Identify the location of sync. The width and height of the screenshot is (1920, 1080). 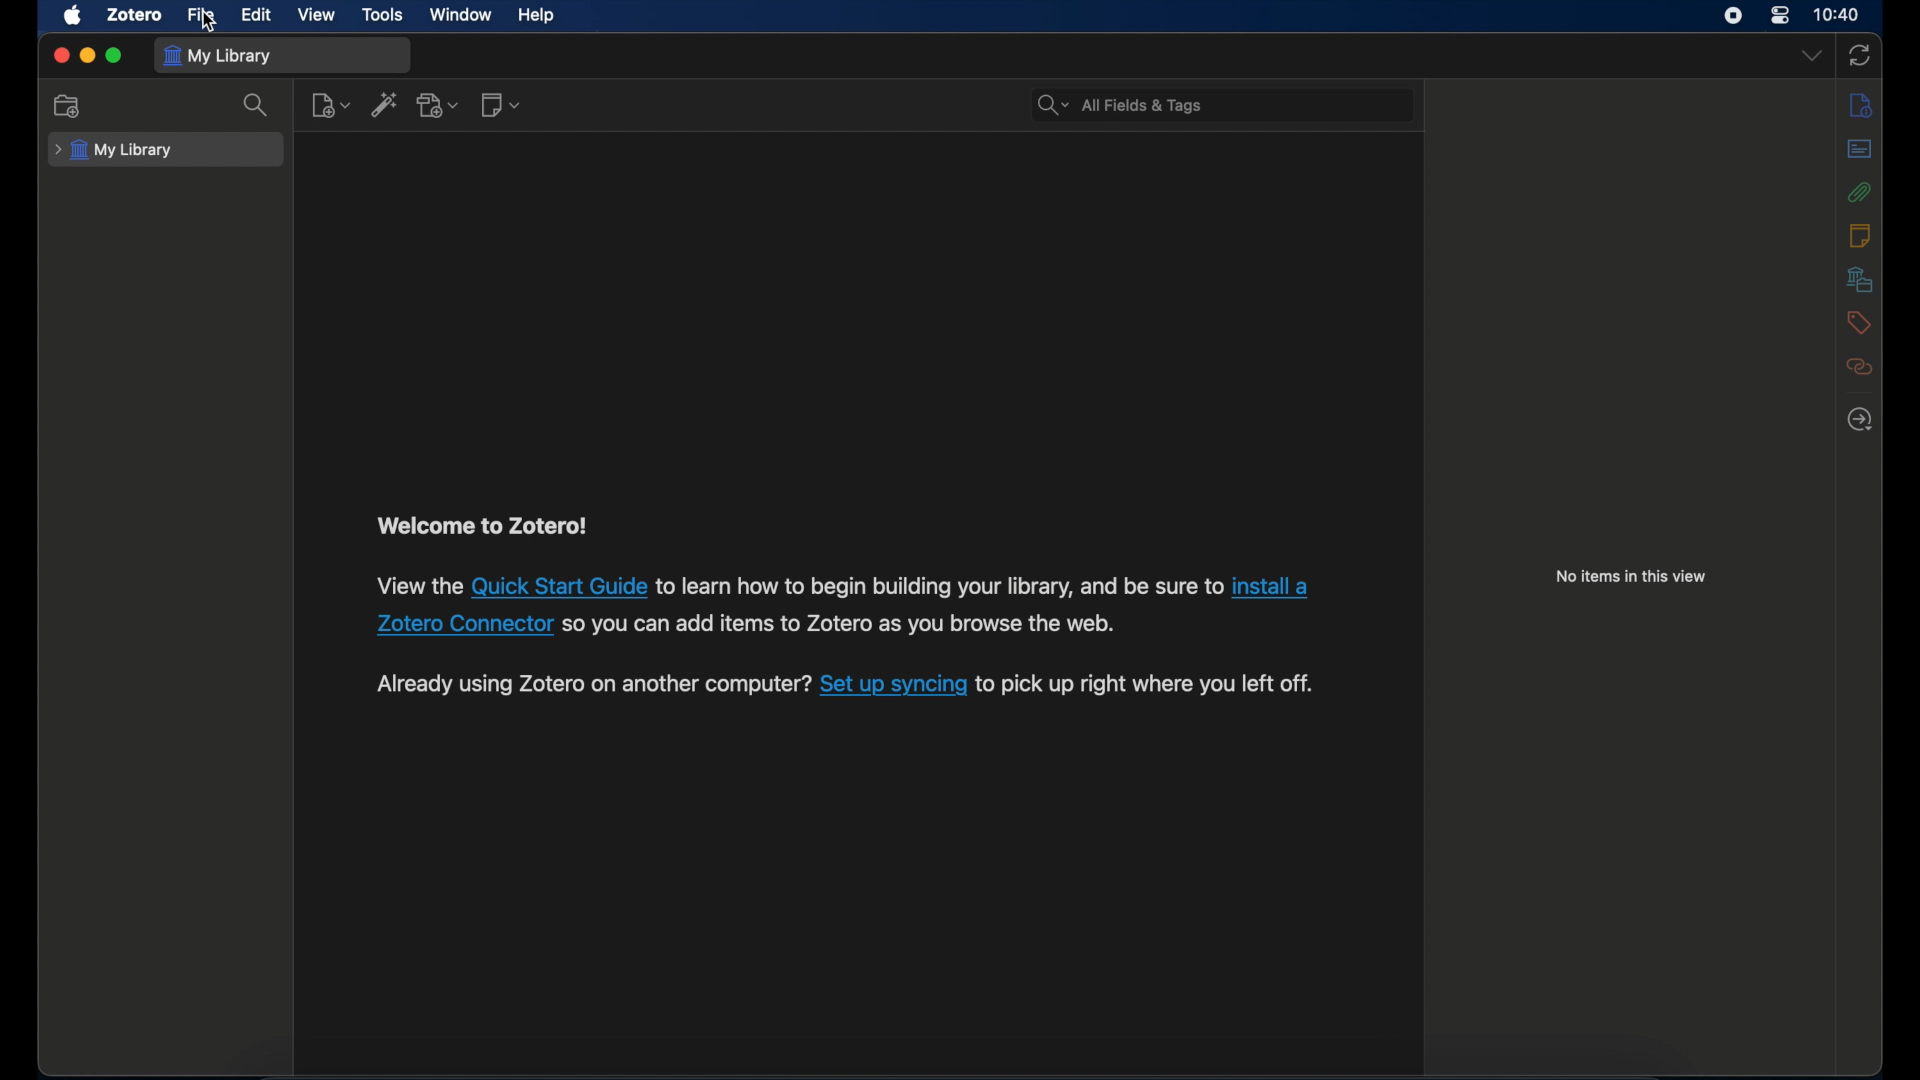
(1860, 57).